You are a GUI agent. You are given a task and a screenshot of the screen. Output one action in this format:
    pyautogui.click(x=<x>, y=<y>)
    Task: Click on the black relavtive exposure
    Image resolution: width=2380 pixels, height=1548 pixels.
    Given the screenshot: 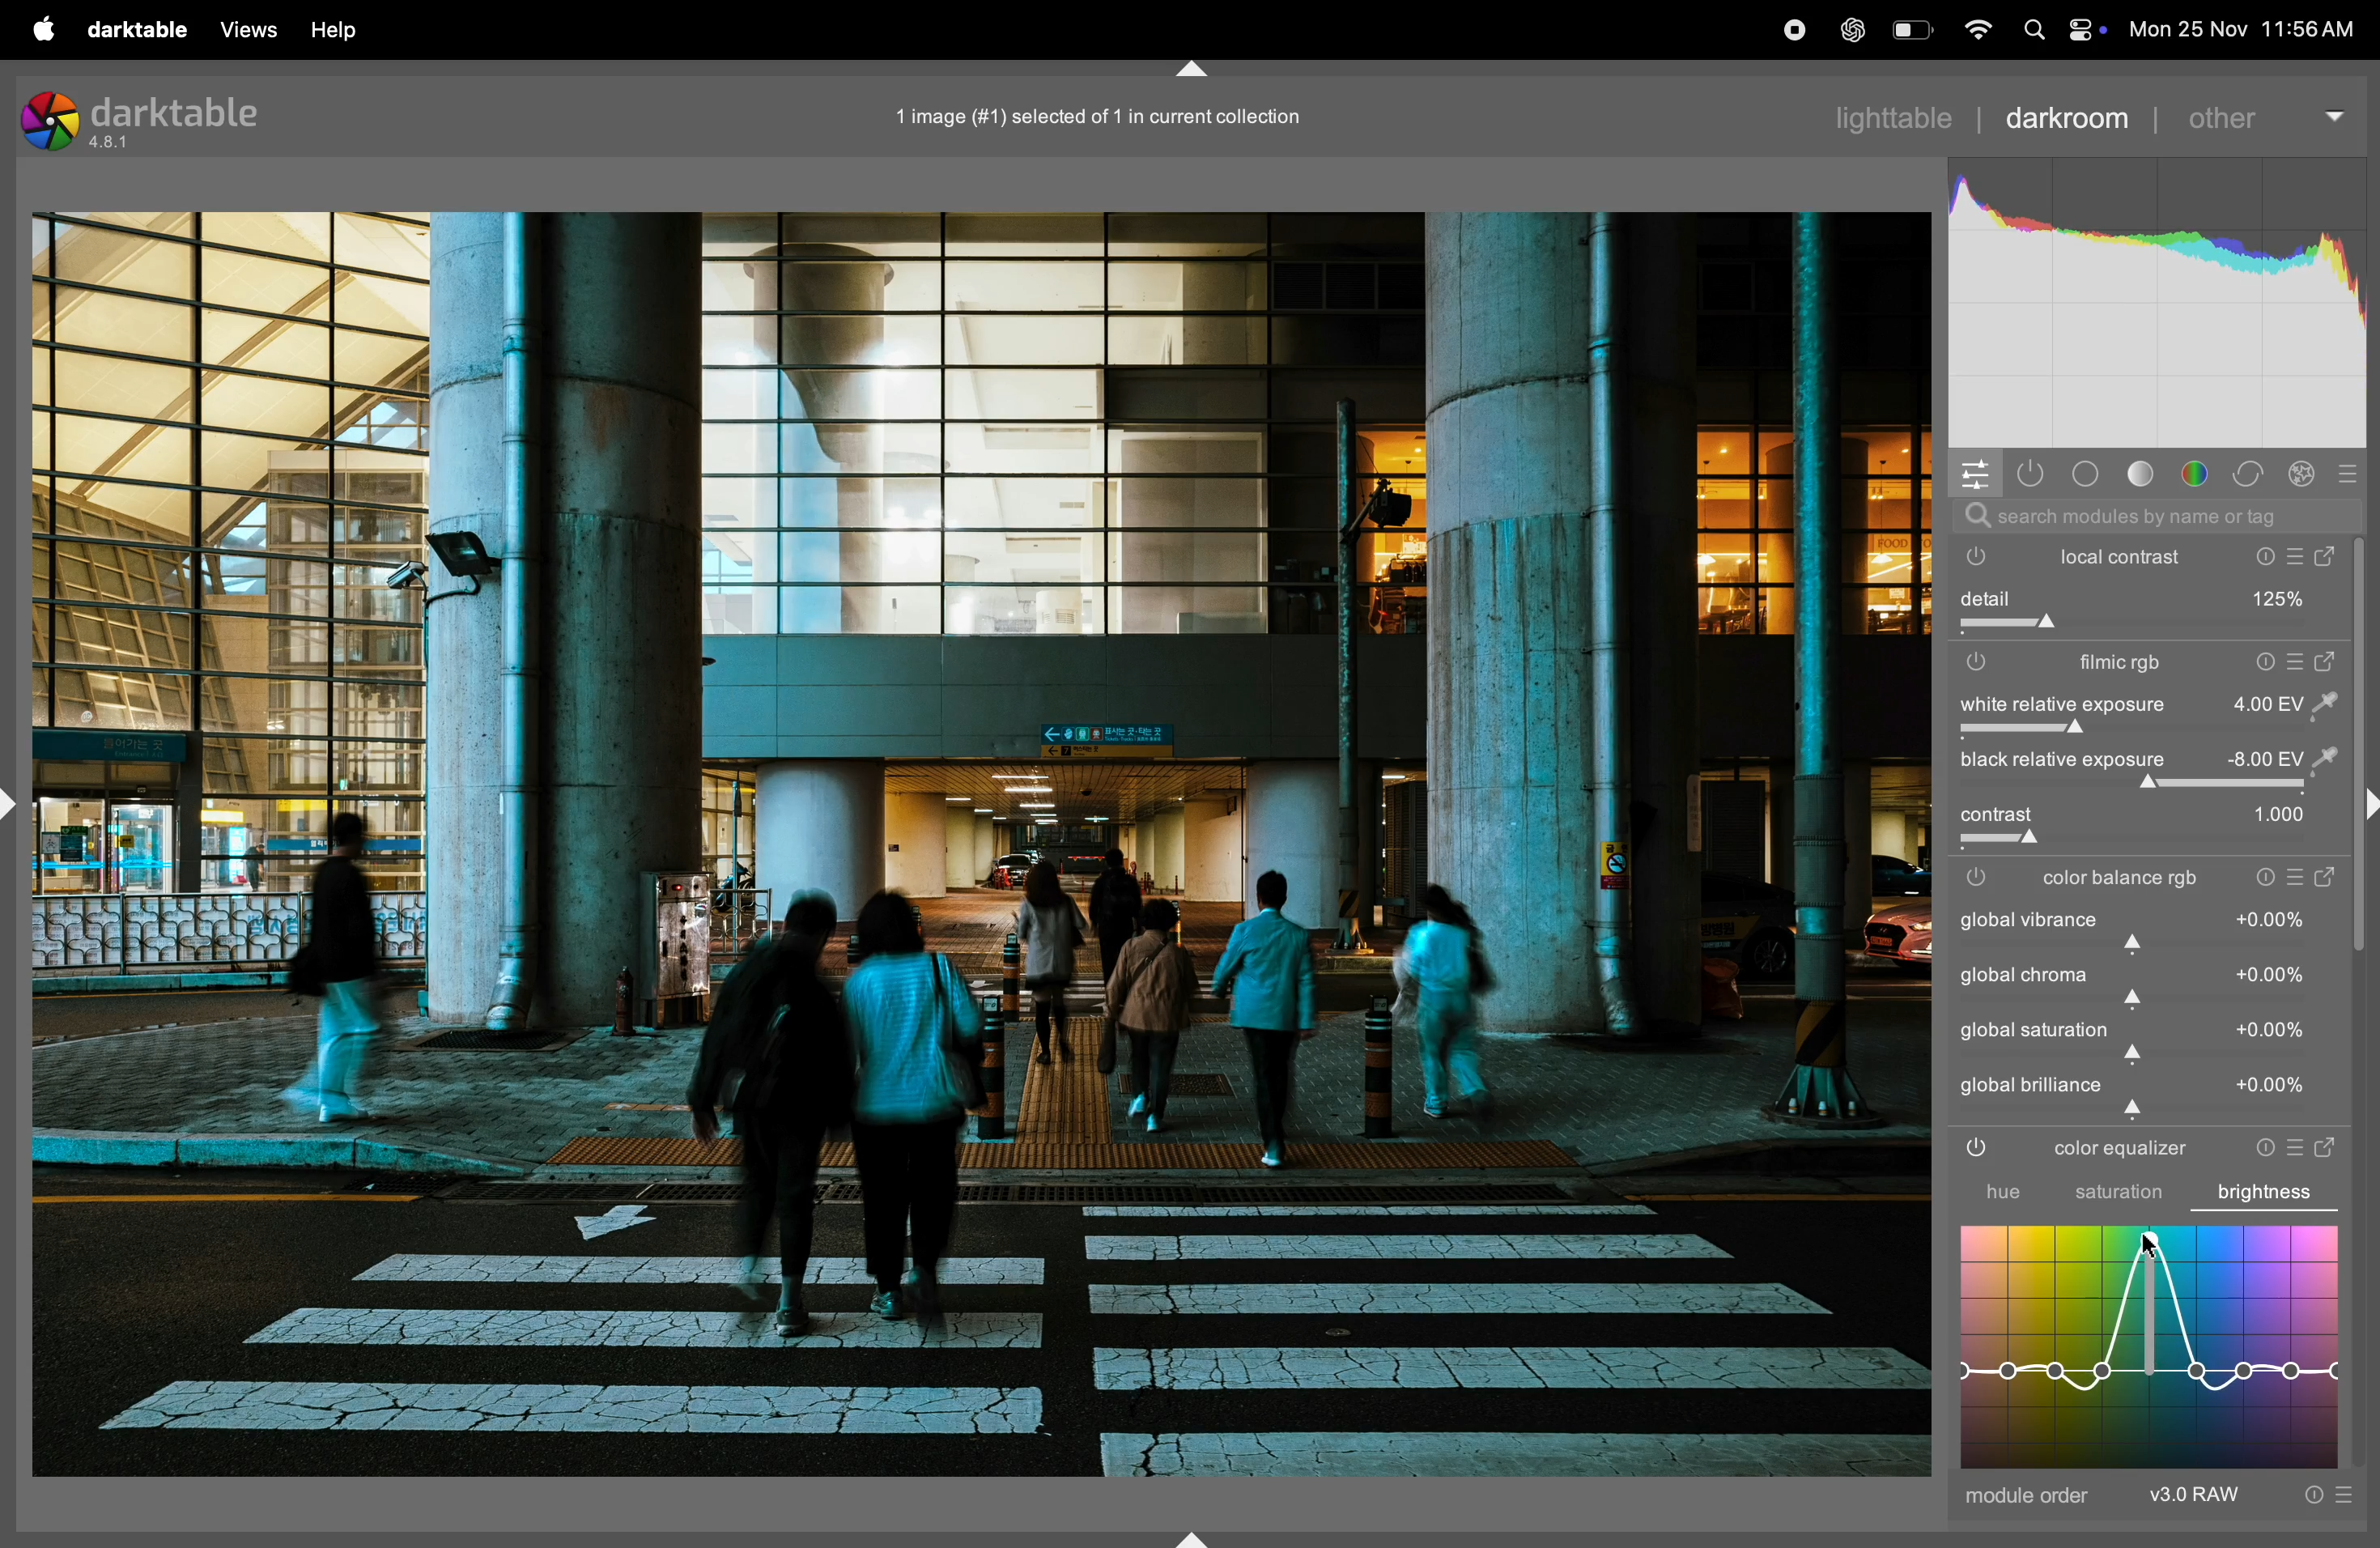 What is the action you would take?
    pyautogui.click(x=2058, y=761)
    